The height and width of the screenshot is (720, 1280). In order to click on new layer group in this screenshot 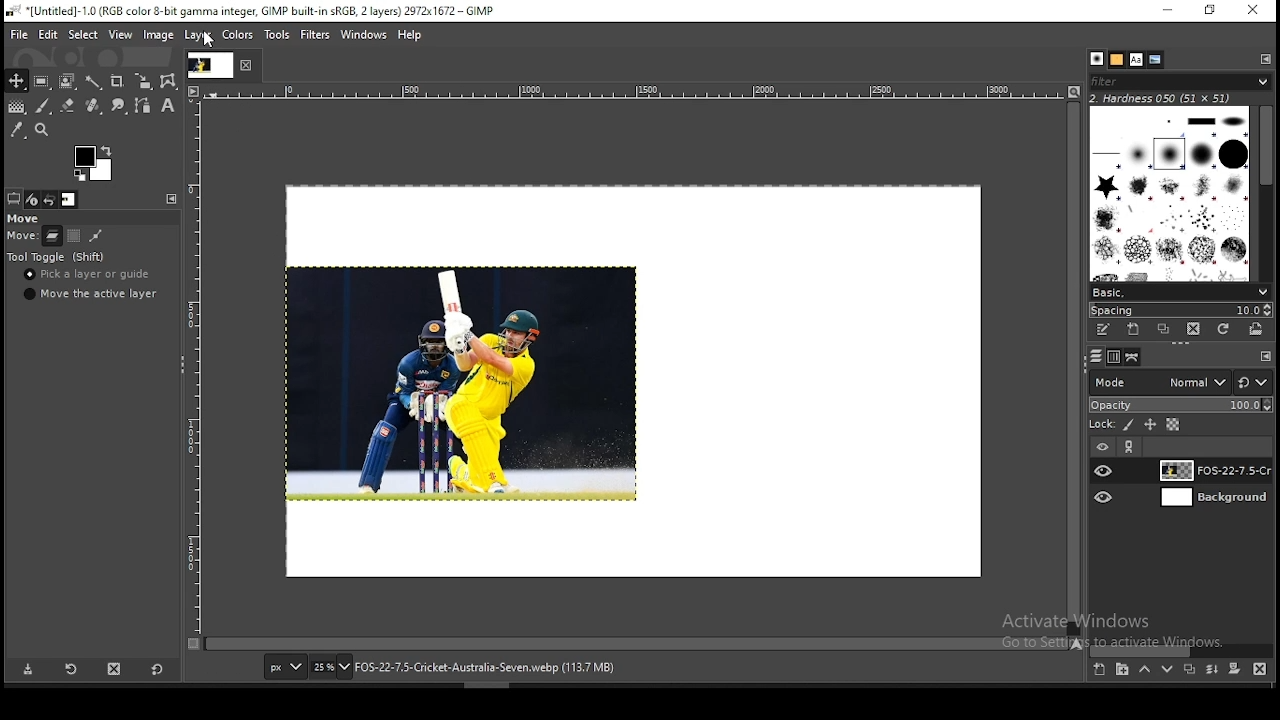, I will do `click(1122, 671)`.